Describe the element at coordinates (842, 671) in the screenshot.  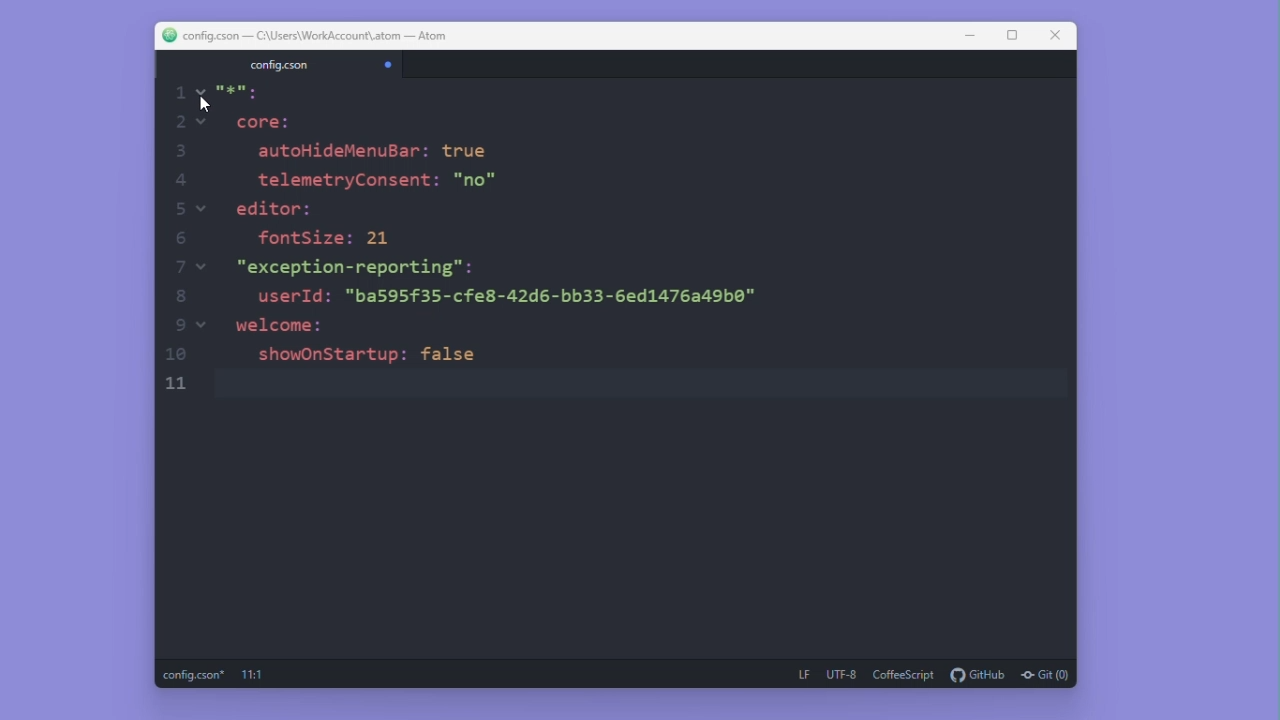
I see `utf 8` at that location.